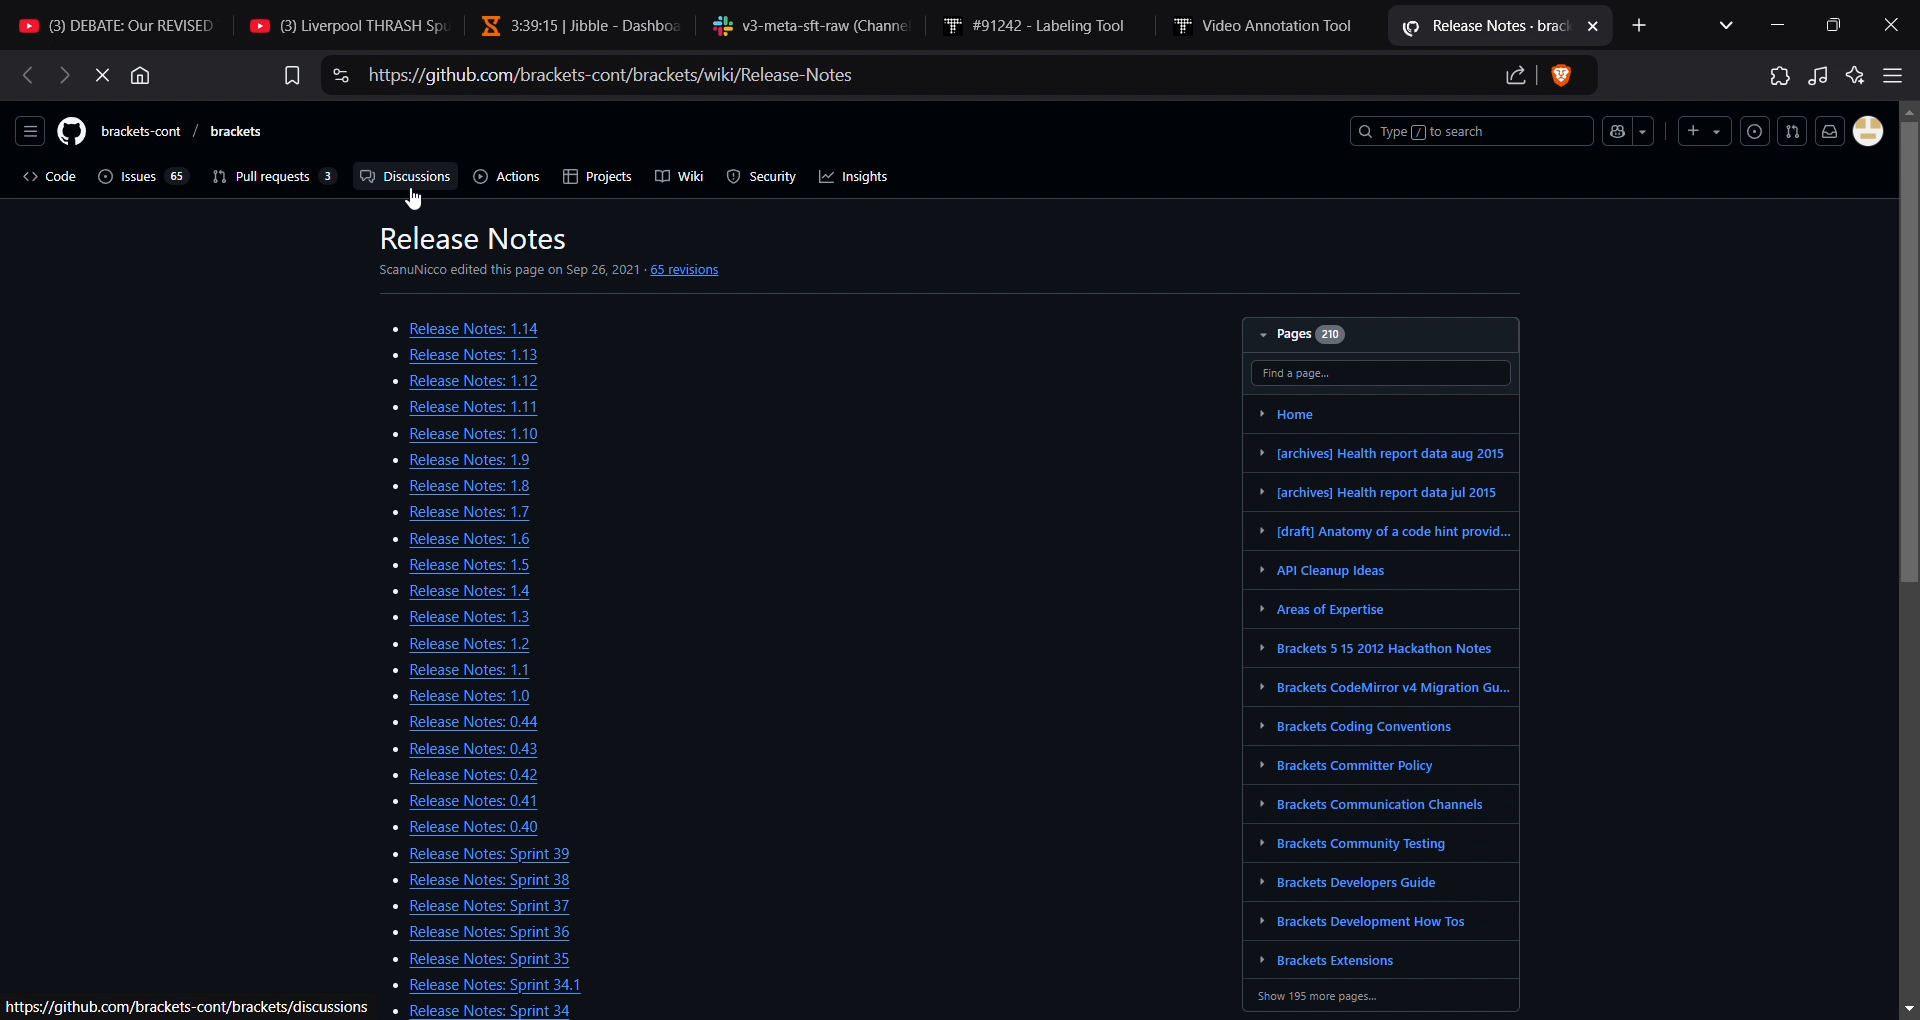  Describe the element at coordinates (1381, 686) in the screenshot. I see `» Brackets CodeMirror v4 Migration Gu...` at that location.